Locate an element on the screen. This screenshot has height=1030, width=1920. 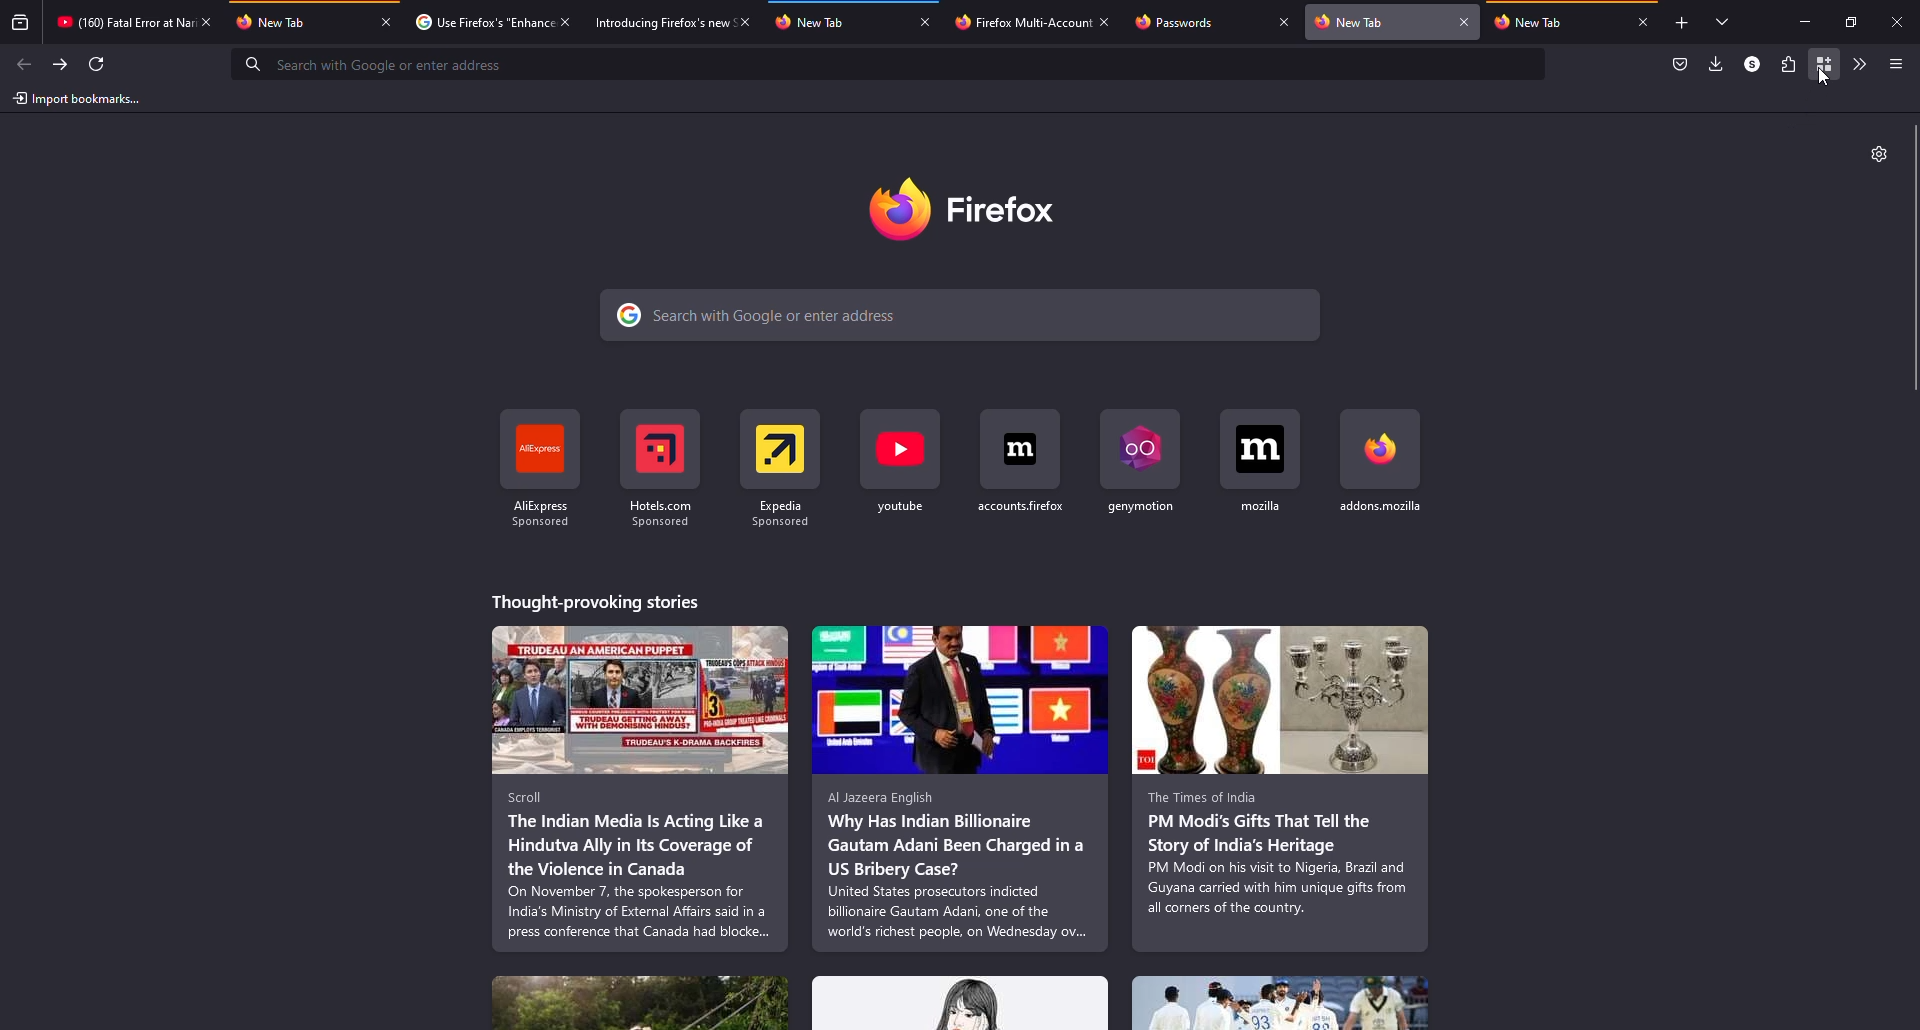
close is located at coordinates (1105, 22).